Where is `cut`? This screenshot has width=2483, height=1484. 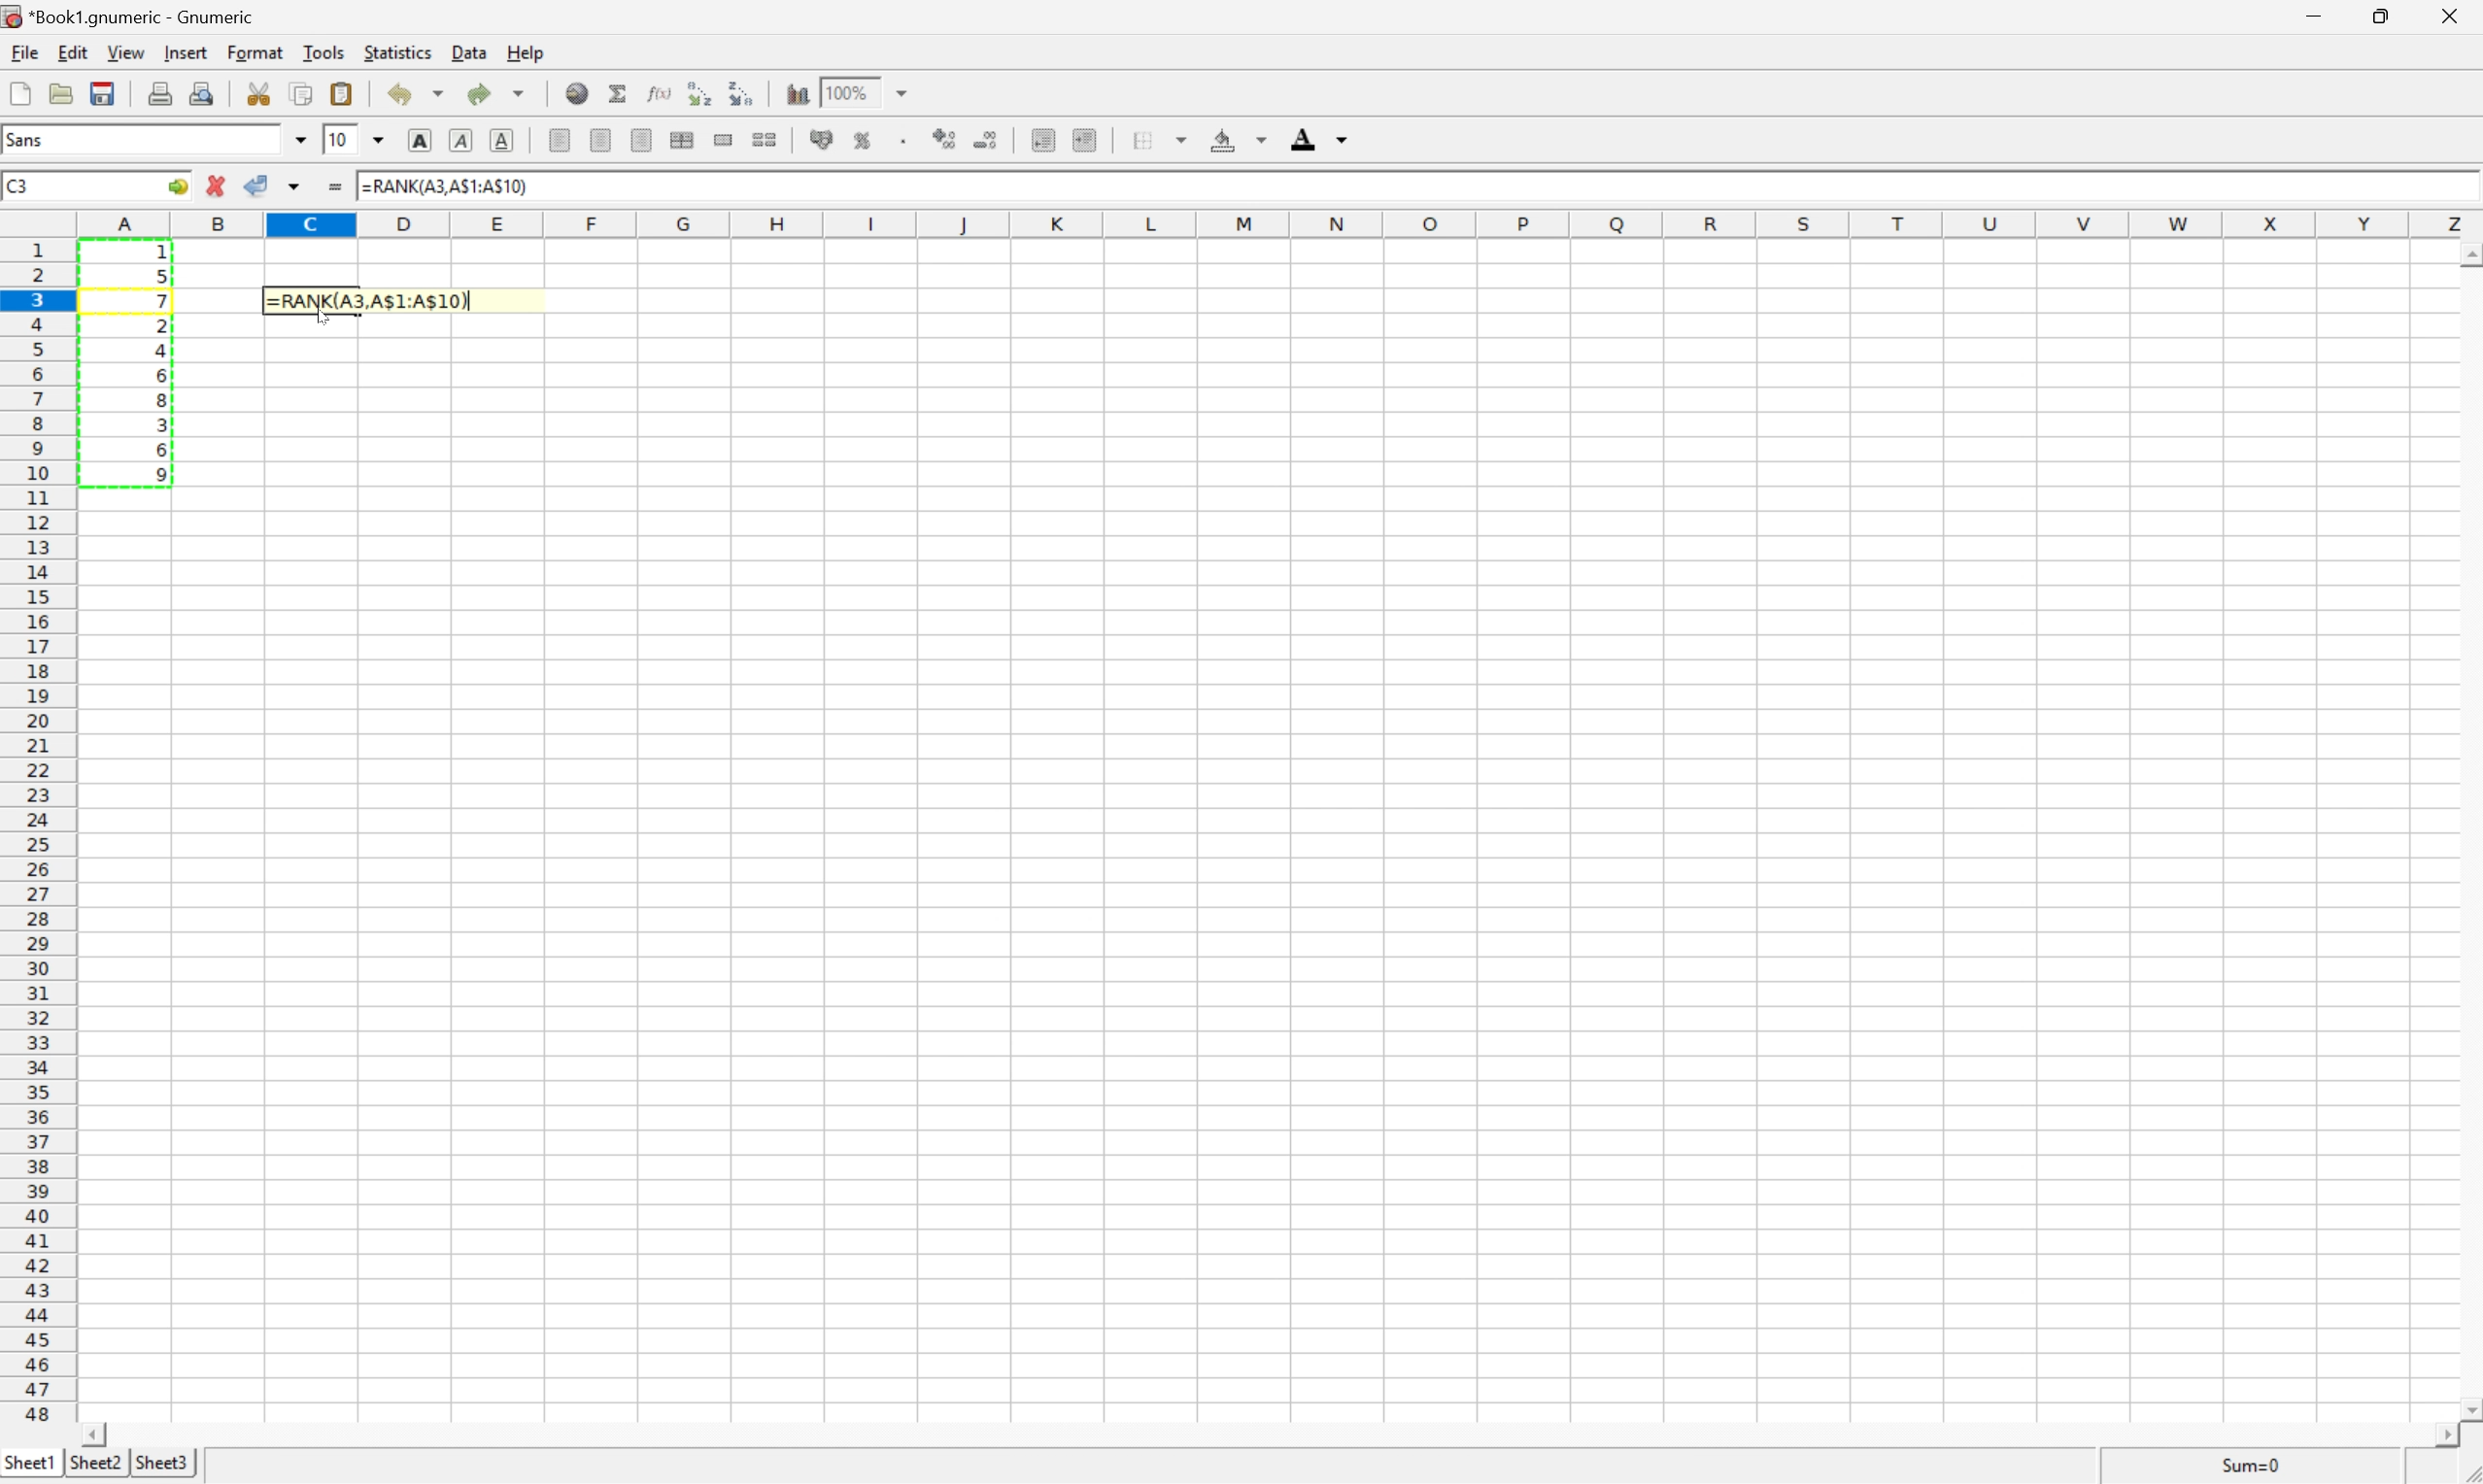 cut is located at coordinates (261, 93).